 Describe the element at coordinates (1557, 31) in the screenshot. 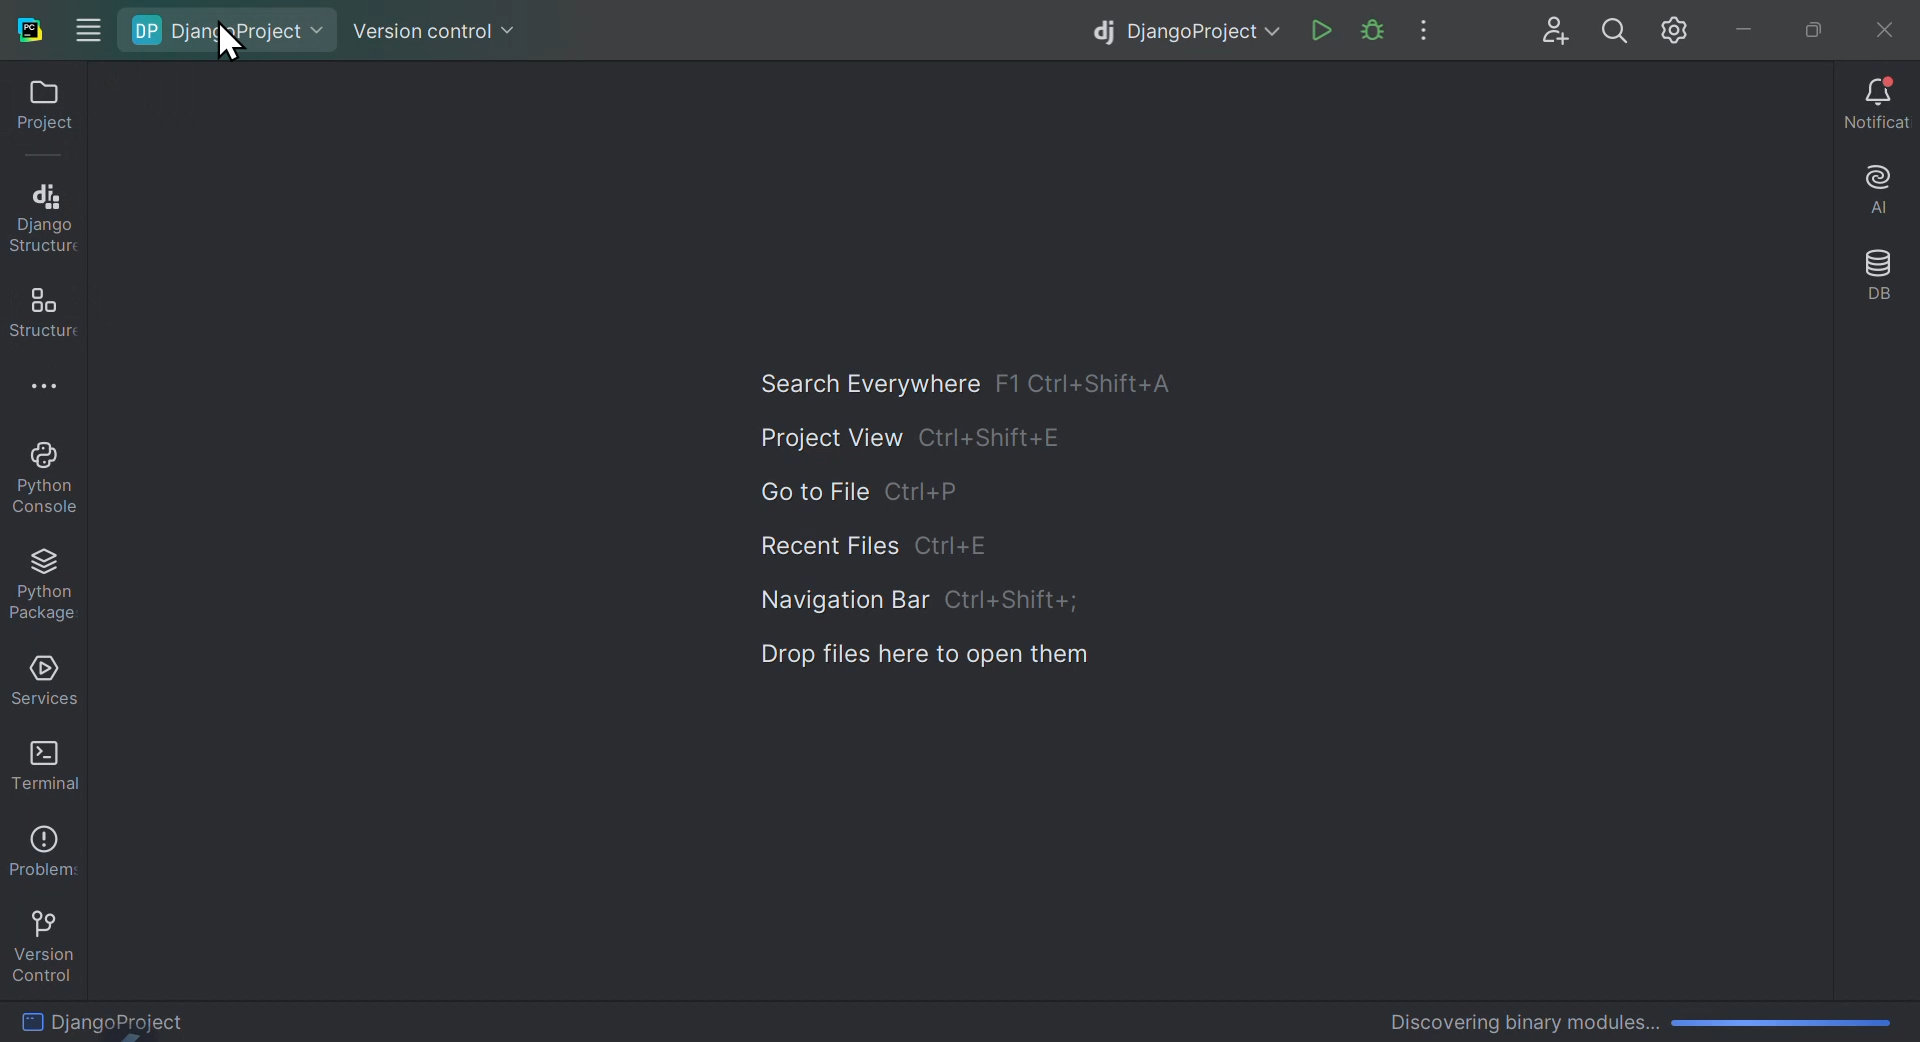

I see `User` at that location.